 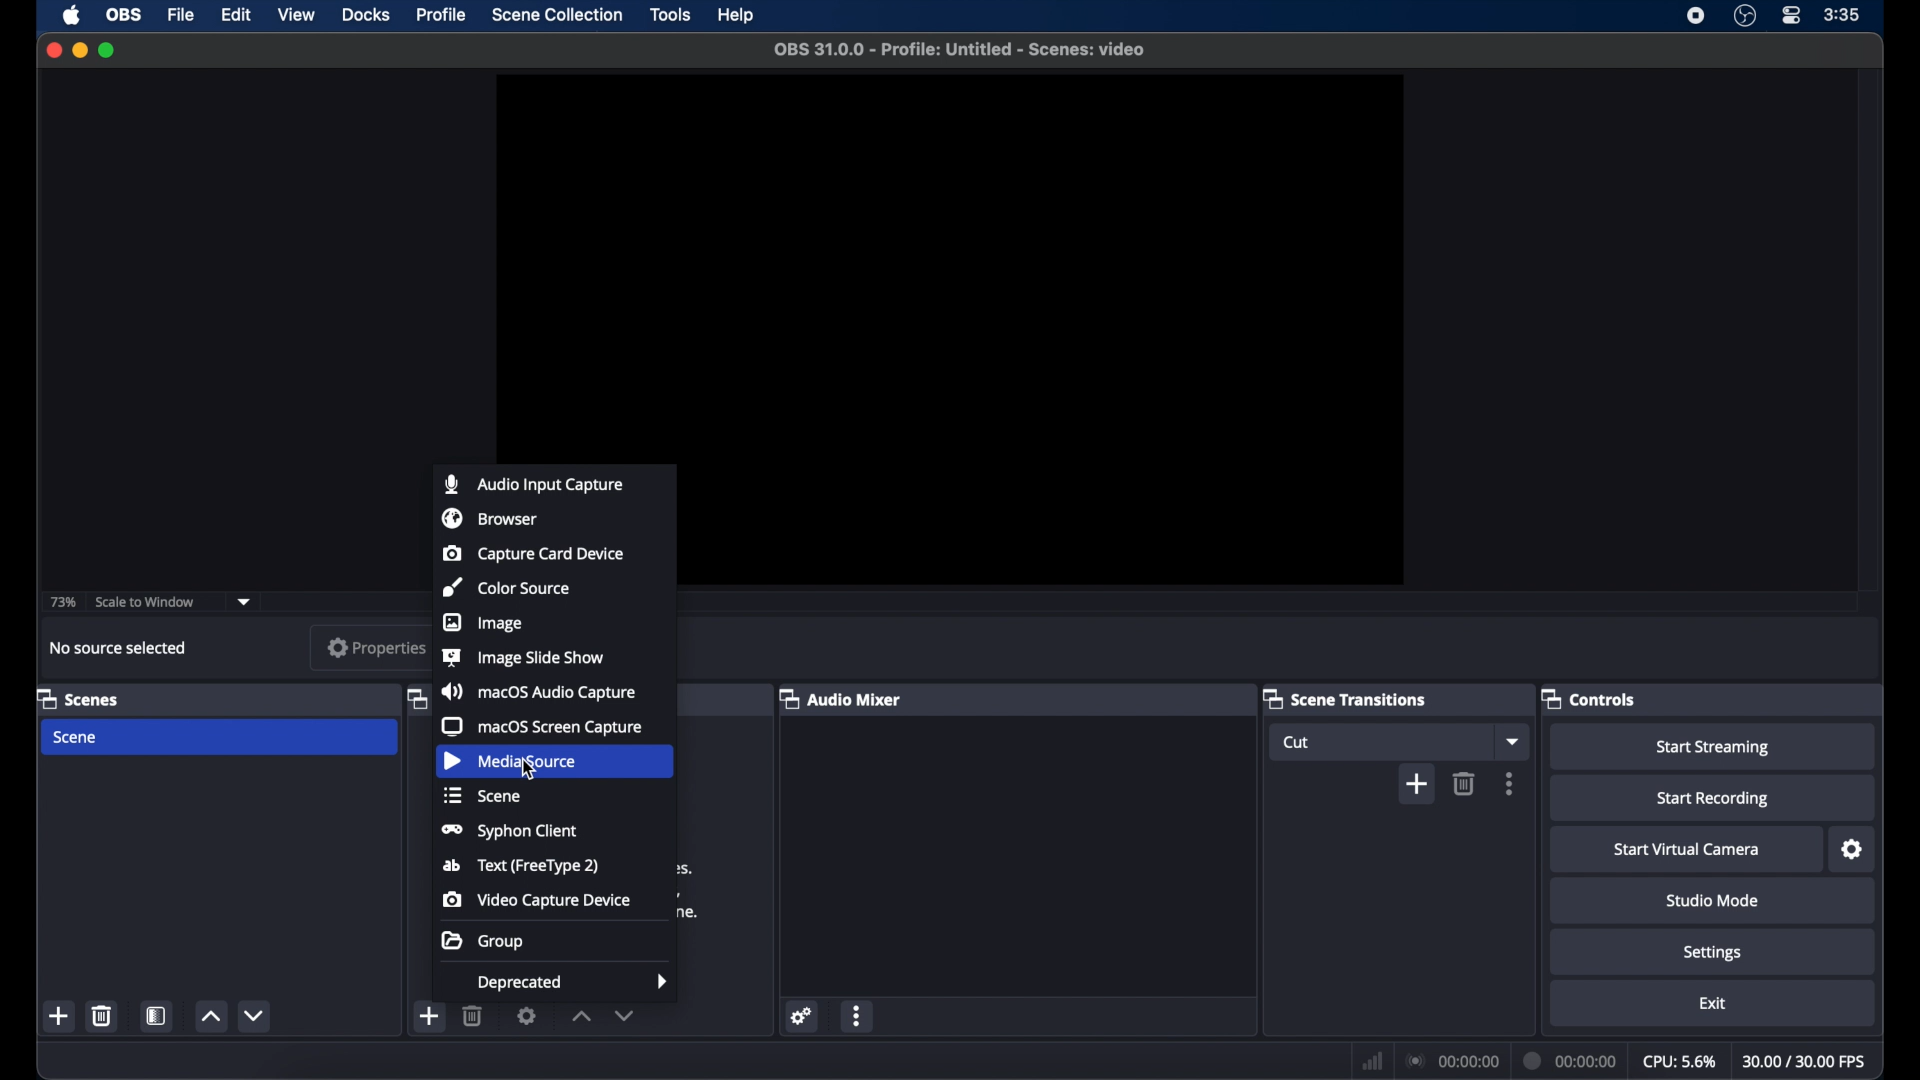 I want to click on settings, so click(x=527, y=1015).